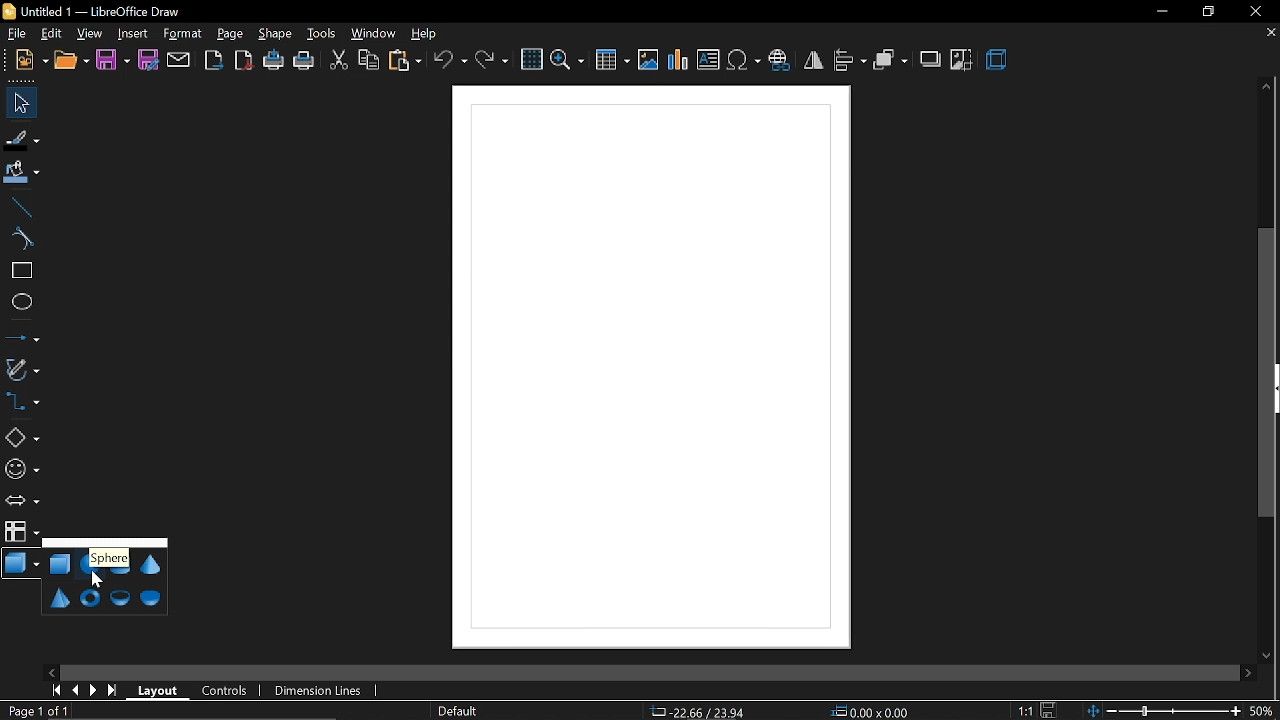 This screenshot has width=1280, height=720. What do you see at coordinates (491, 59) in the screenshot?
I see `redo` at bounding box center [491, 59].